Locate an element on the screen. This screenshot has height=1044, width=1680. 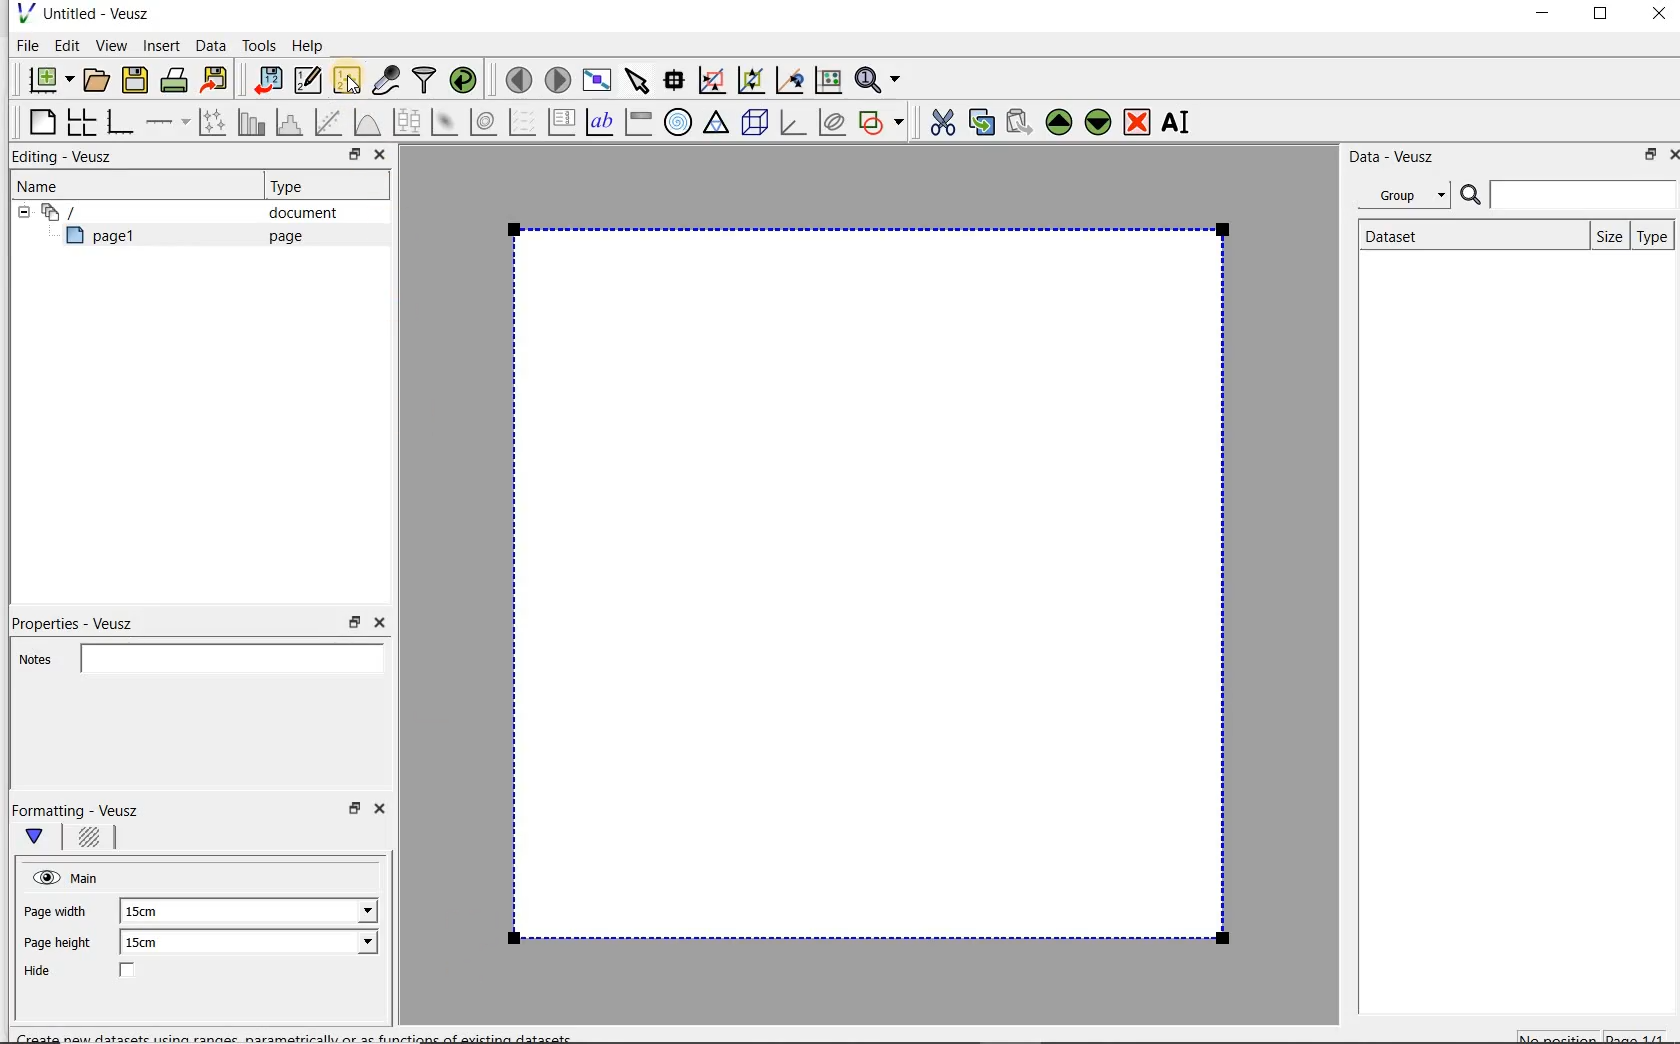
Data - Veusz is located at coordinates (1399, 156).